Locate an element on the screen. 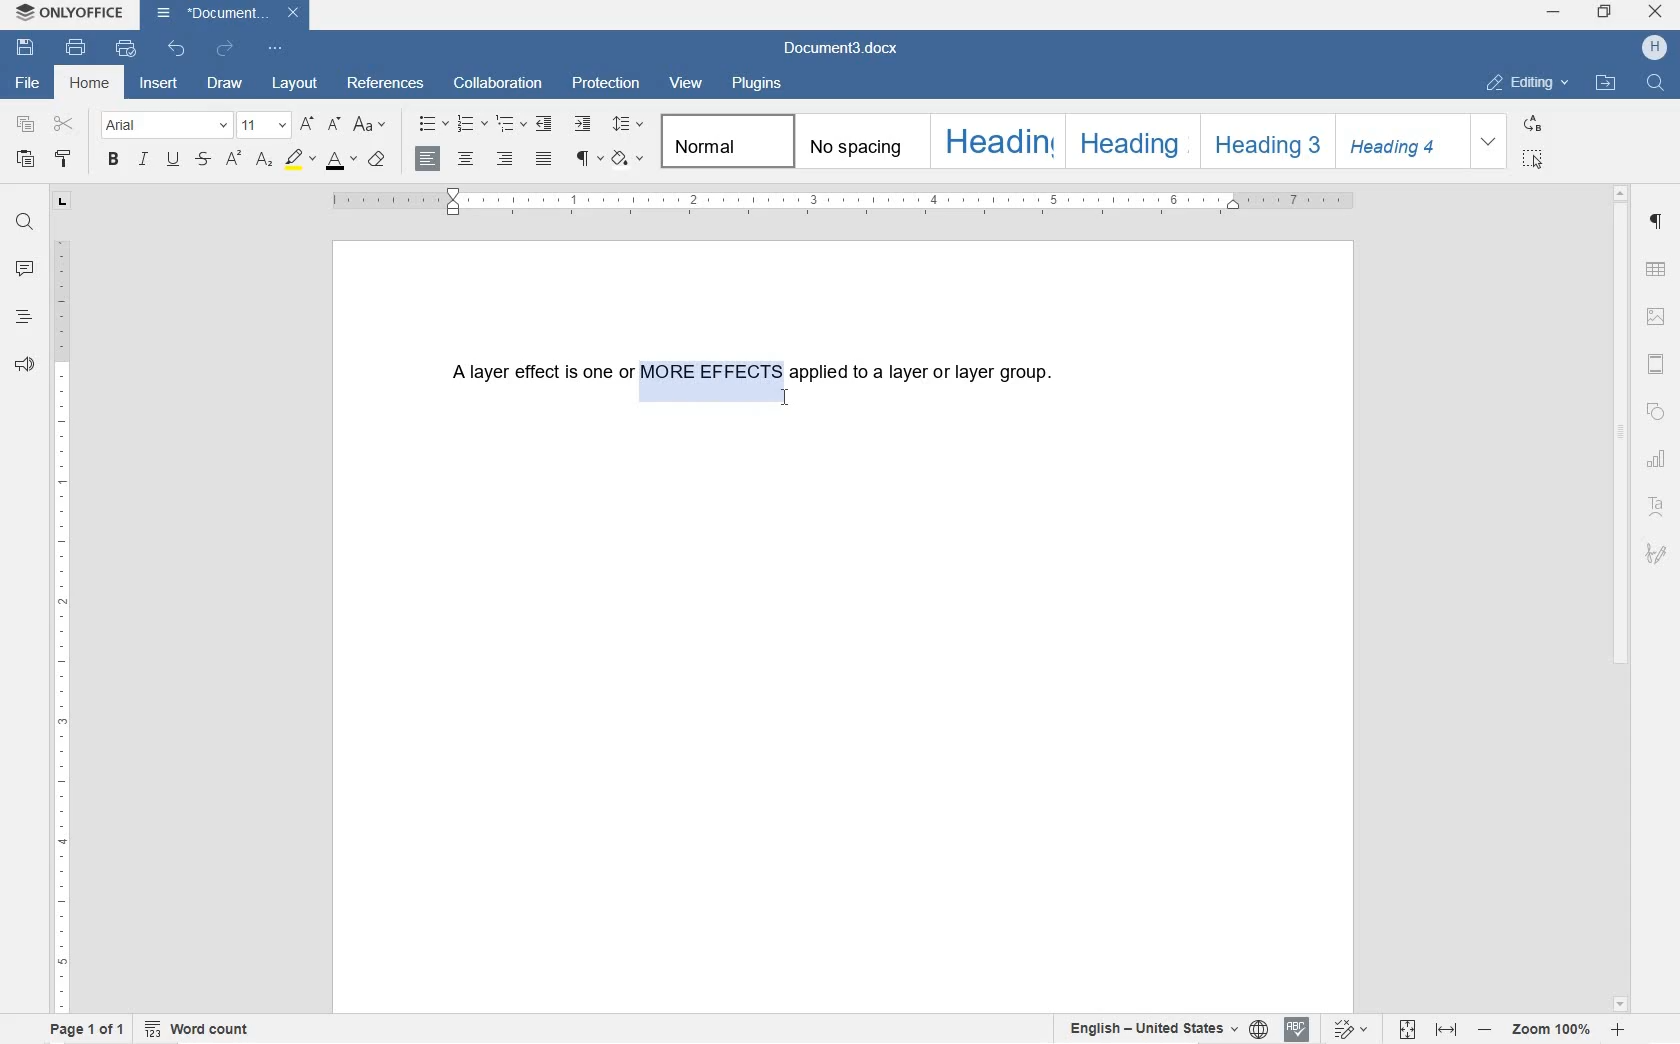 This screenshot has width=1680, height=1044. UNDERLINE is located at coordinates (173, 160).